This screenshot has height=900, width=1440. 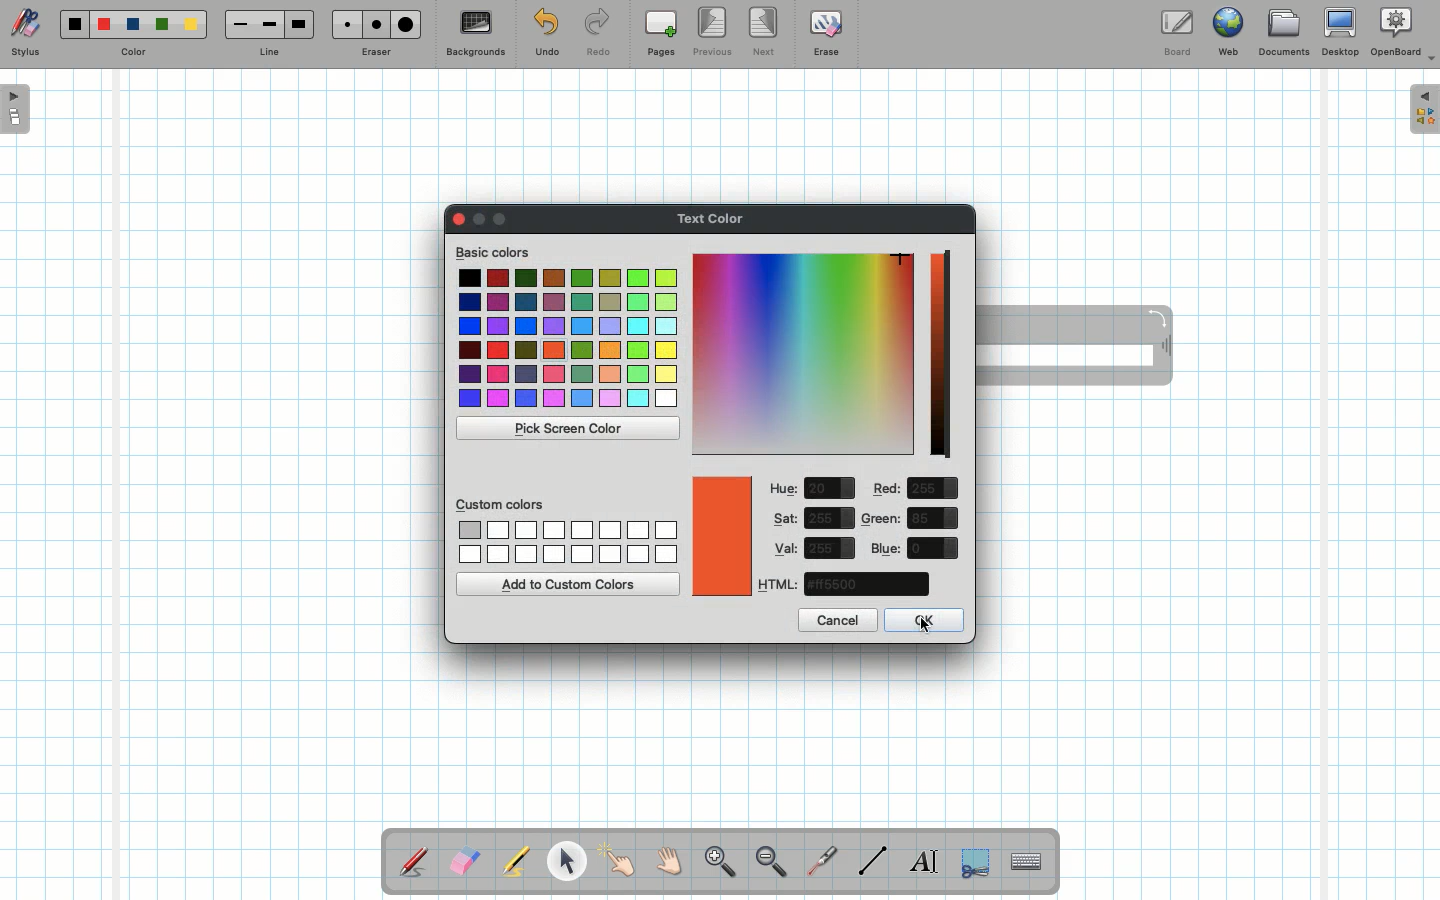 What do you see at coordinates (566, 861) in the screenshot?
I see `Pointer` at bounding box center [566, 861].